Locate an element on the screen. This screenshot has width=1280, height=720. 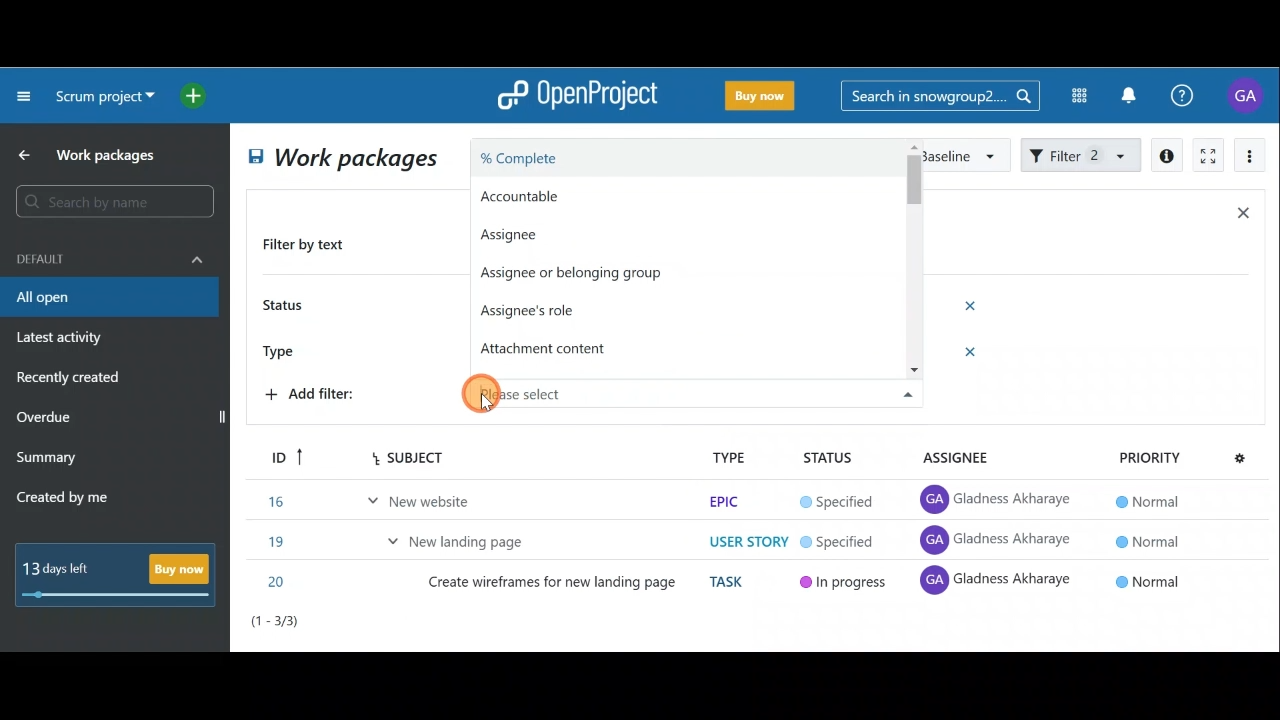
normal is located at coordinates (1146, 540).